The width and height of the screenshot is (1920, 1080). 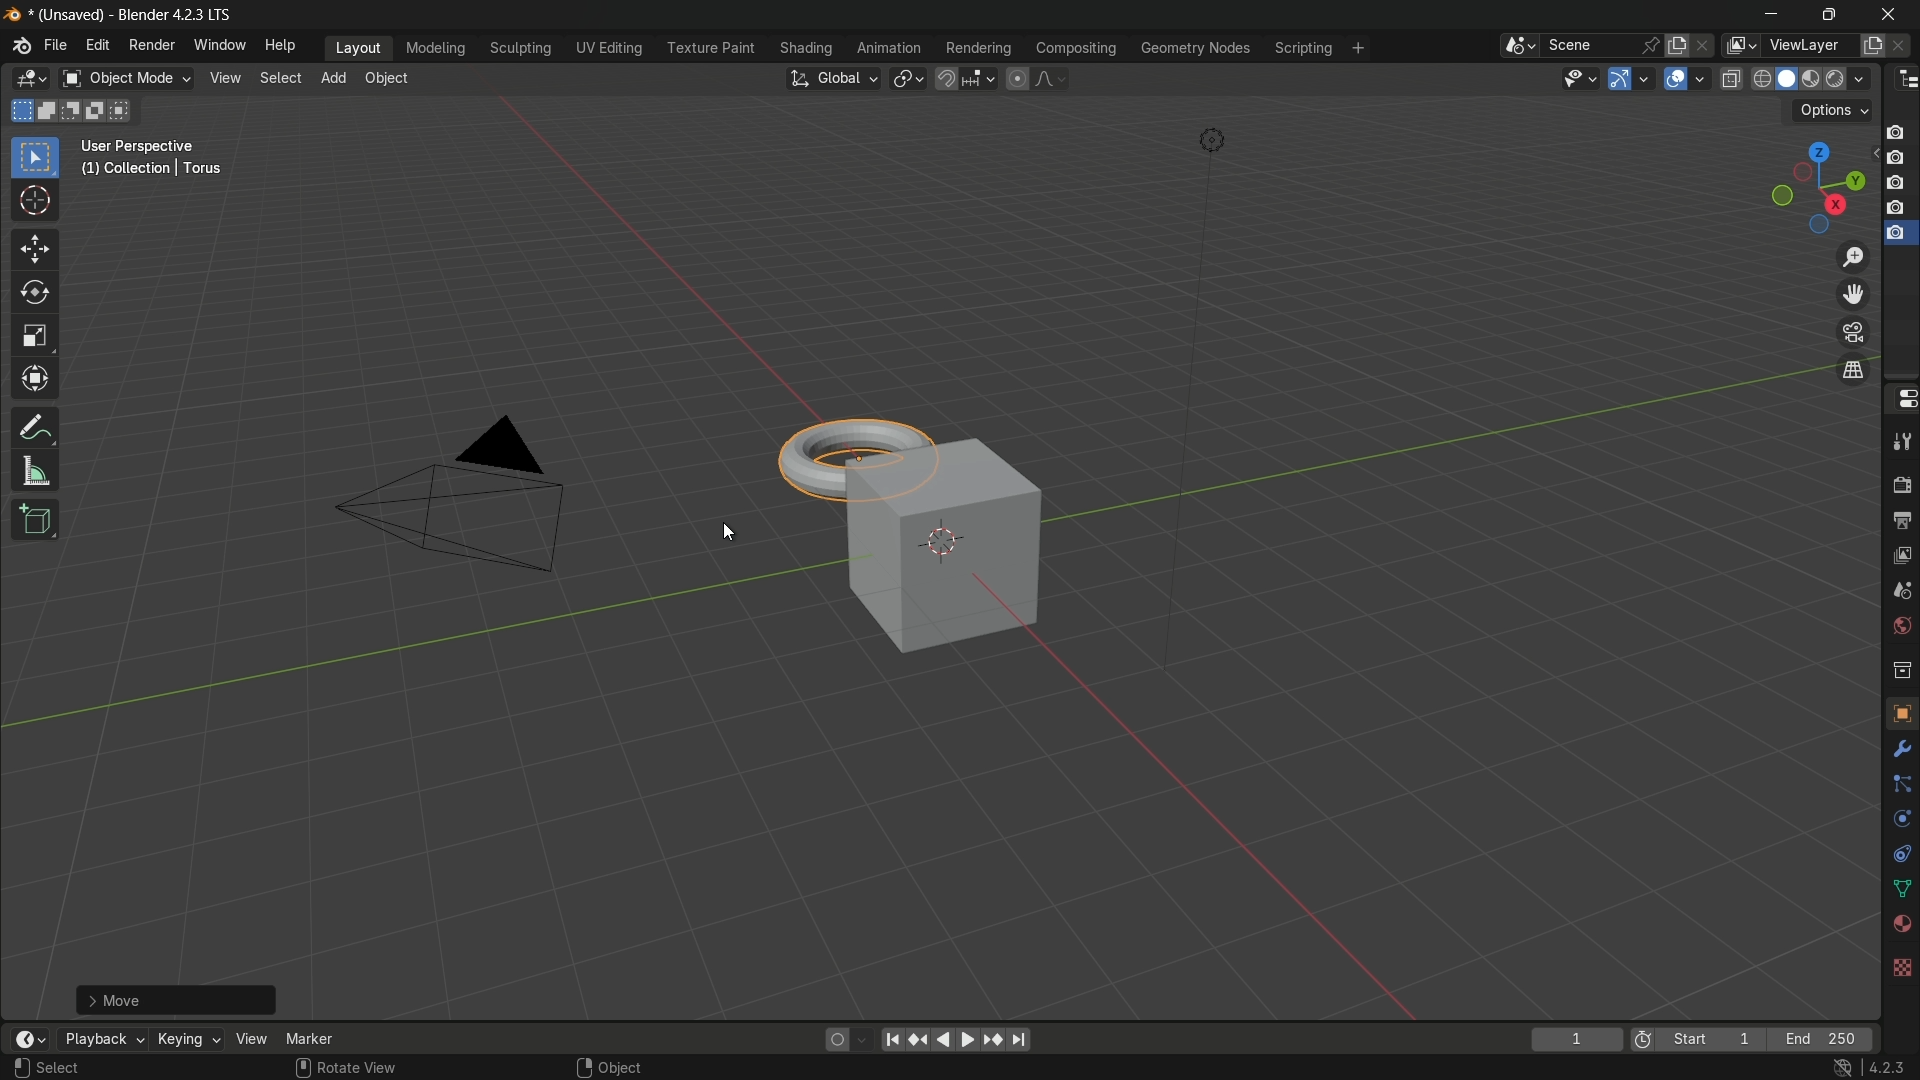 I want to click on End 250, so click(x=1819, y=1039).